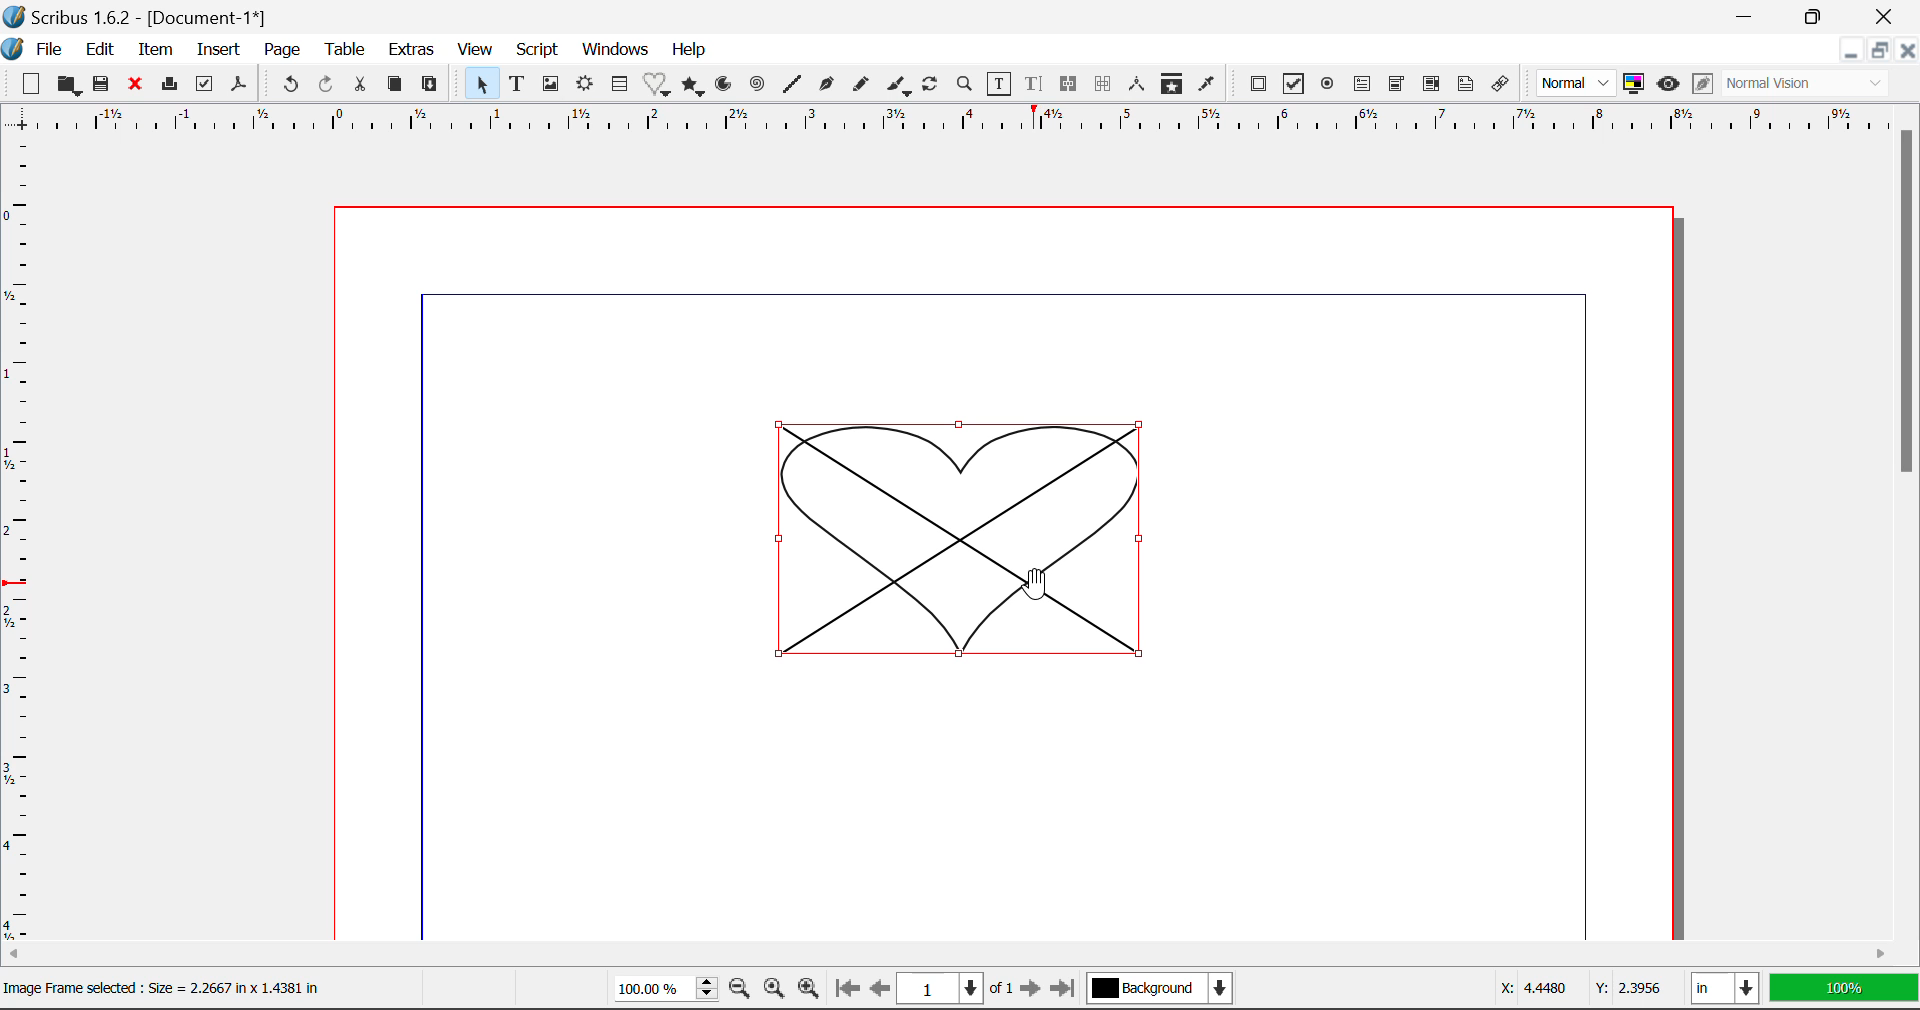 The image size is (1920, 1010). Describe the element at coordinates (772, 991) in the screenshot. I see `Zoom to 100%` at that location.